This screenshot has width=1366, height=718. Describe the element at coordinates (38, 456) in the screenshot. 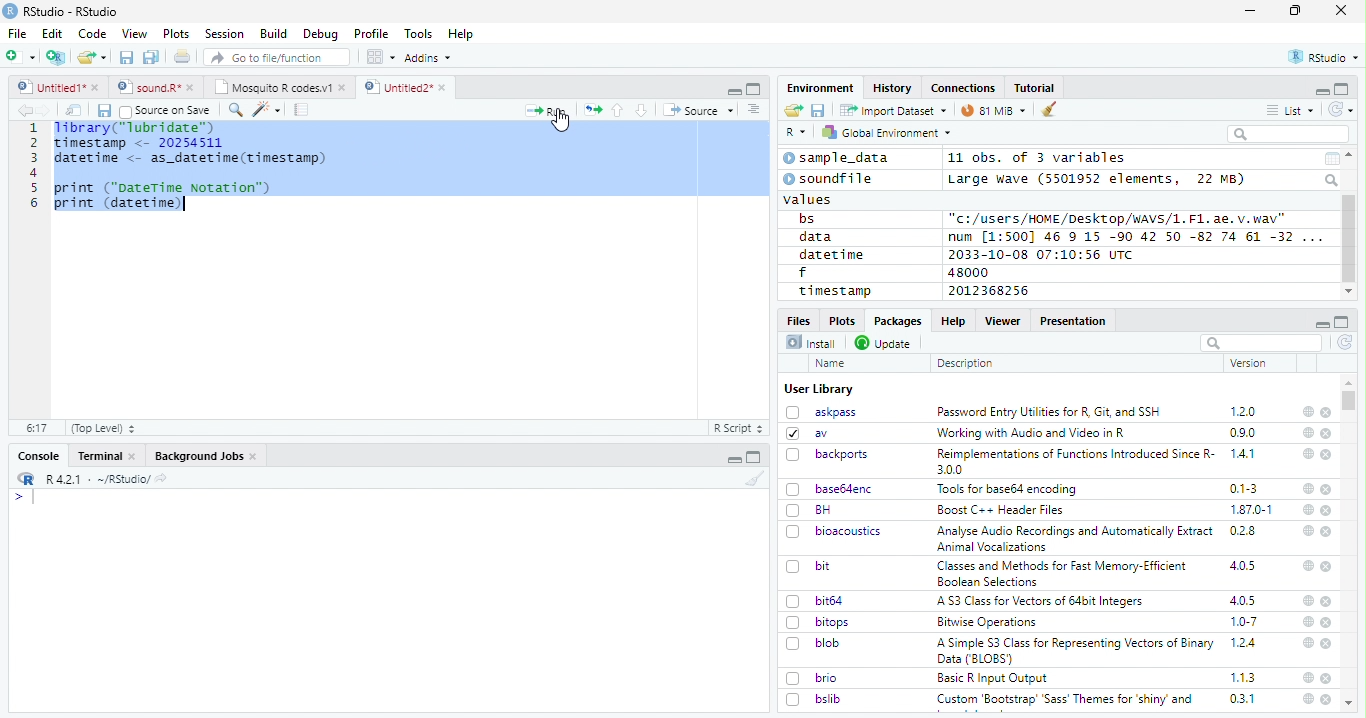

I see `Console` at that location.